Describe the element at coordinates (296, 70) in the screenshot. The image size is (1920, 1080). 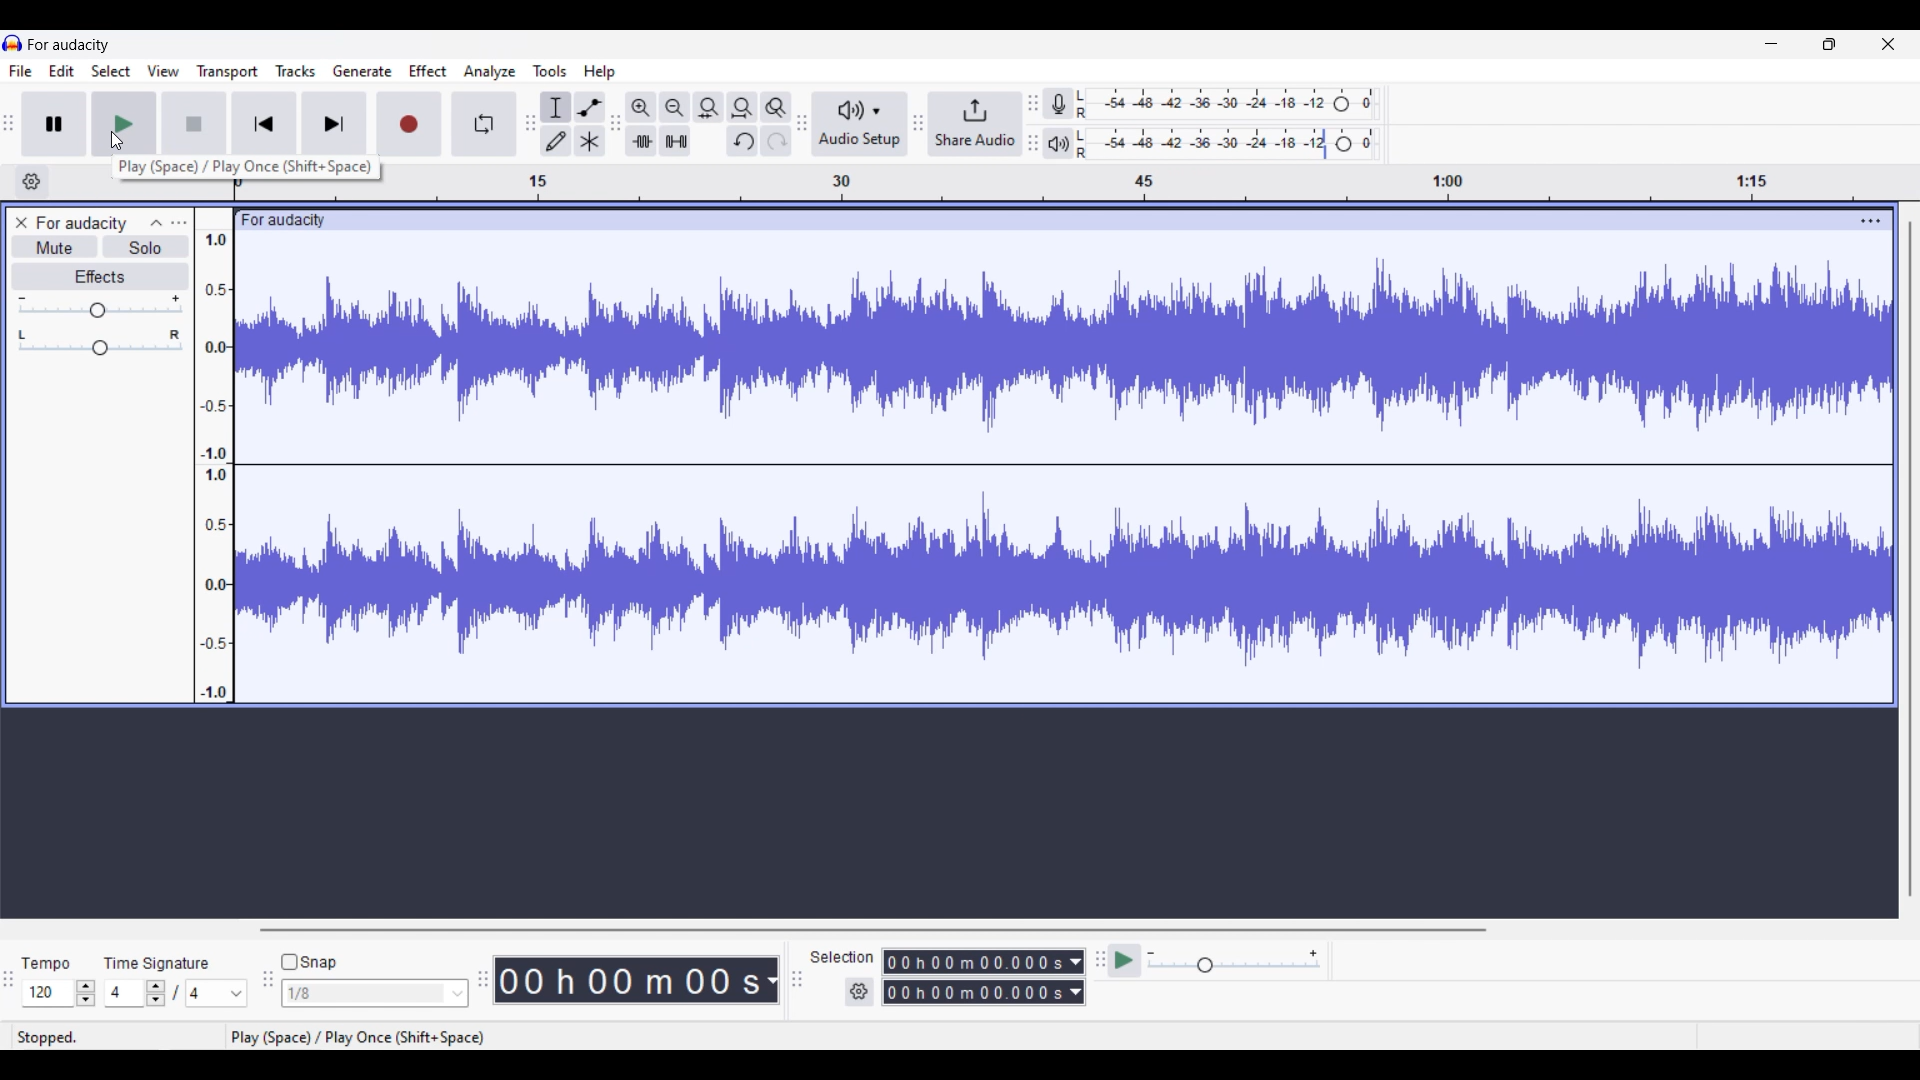
I see `Tracks menu` at that location.